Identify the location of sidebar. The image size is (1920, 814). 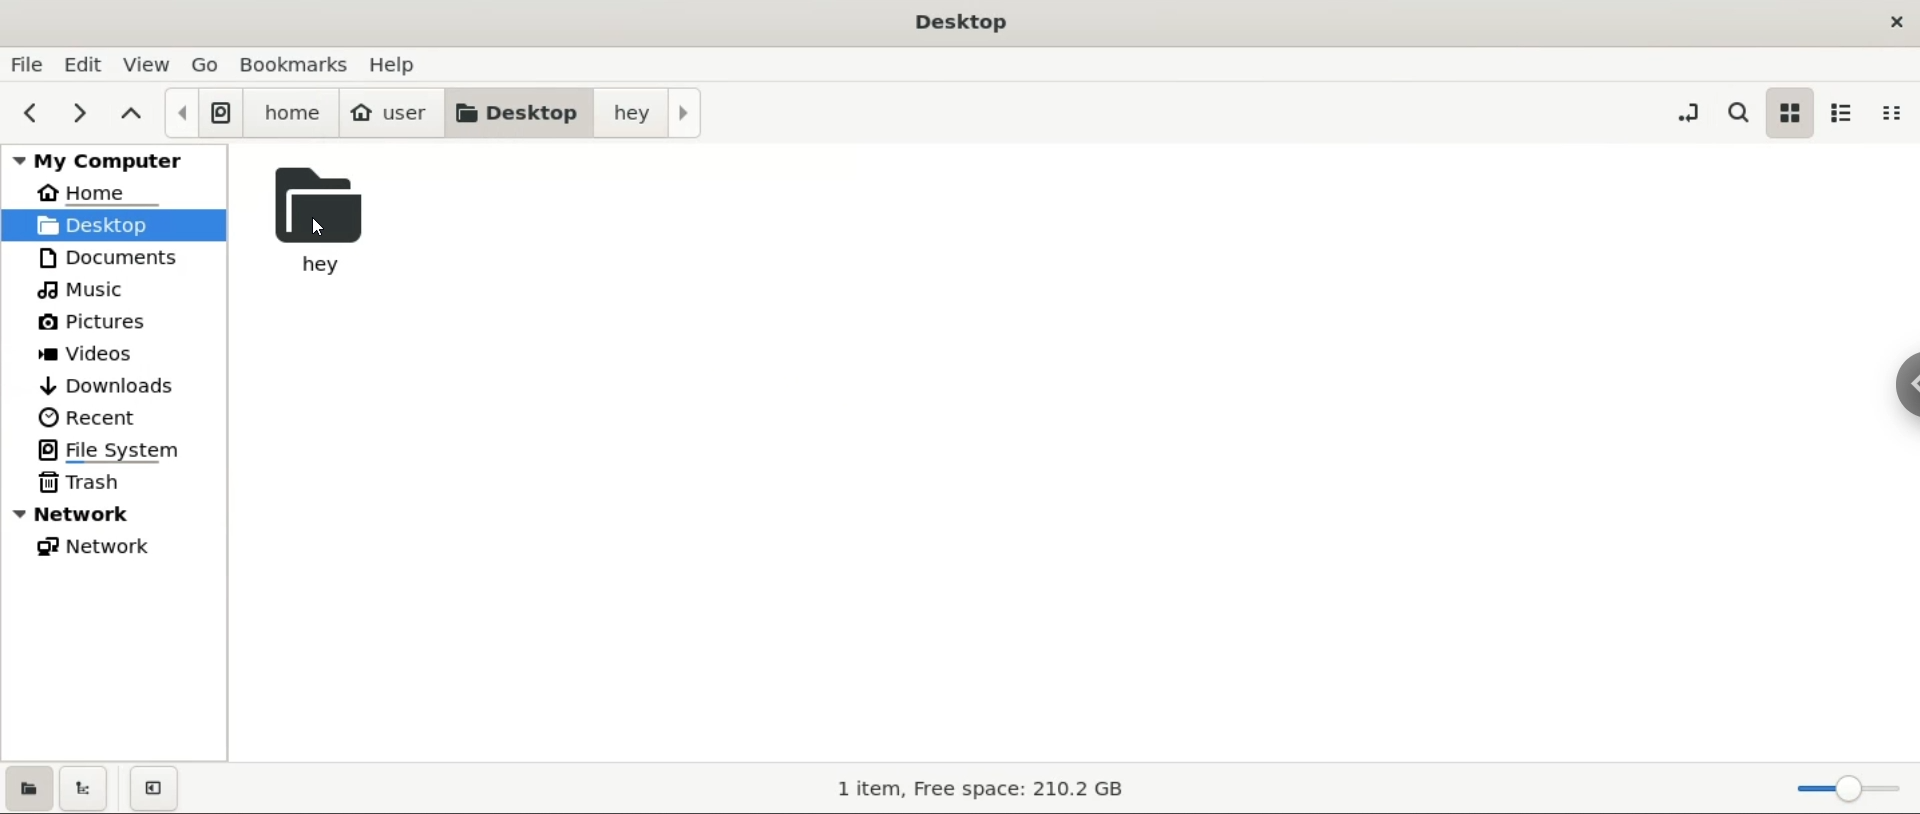
(1904, 385).